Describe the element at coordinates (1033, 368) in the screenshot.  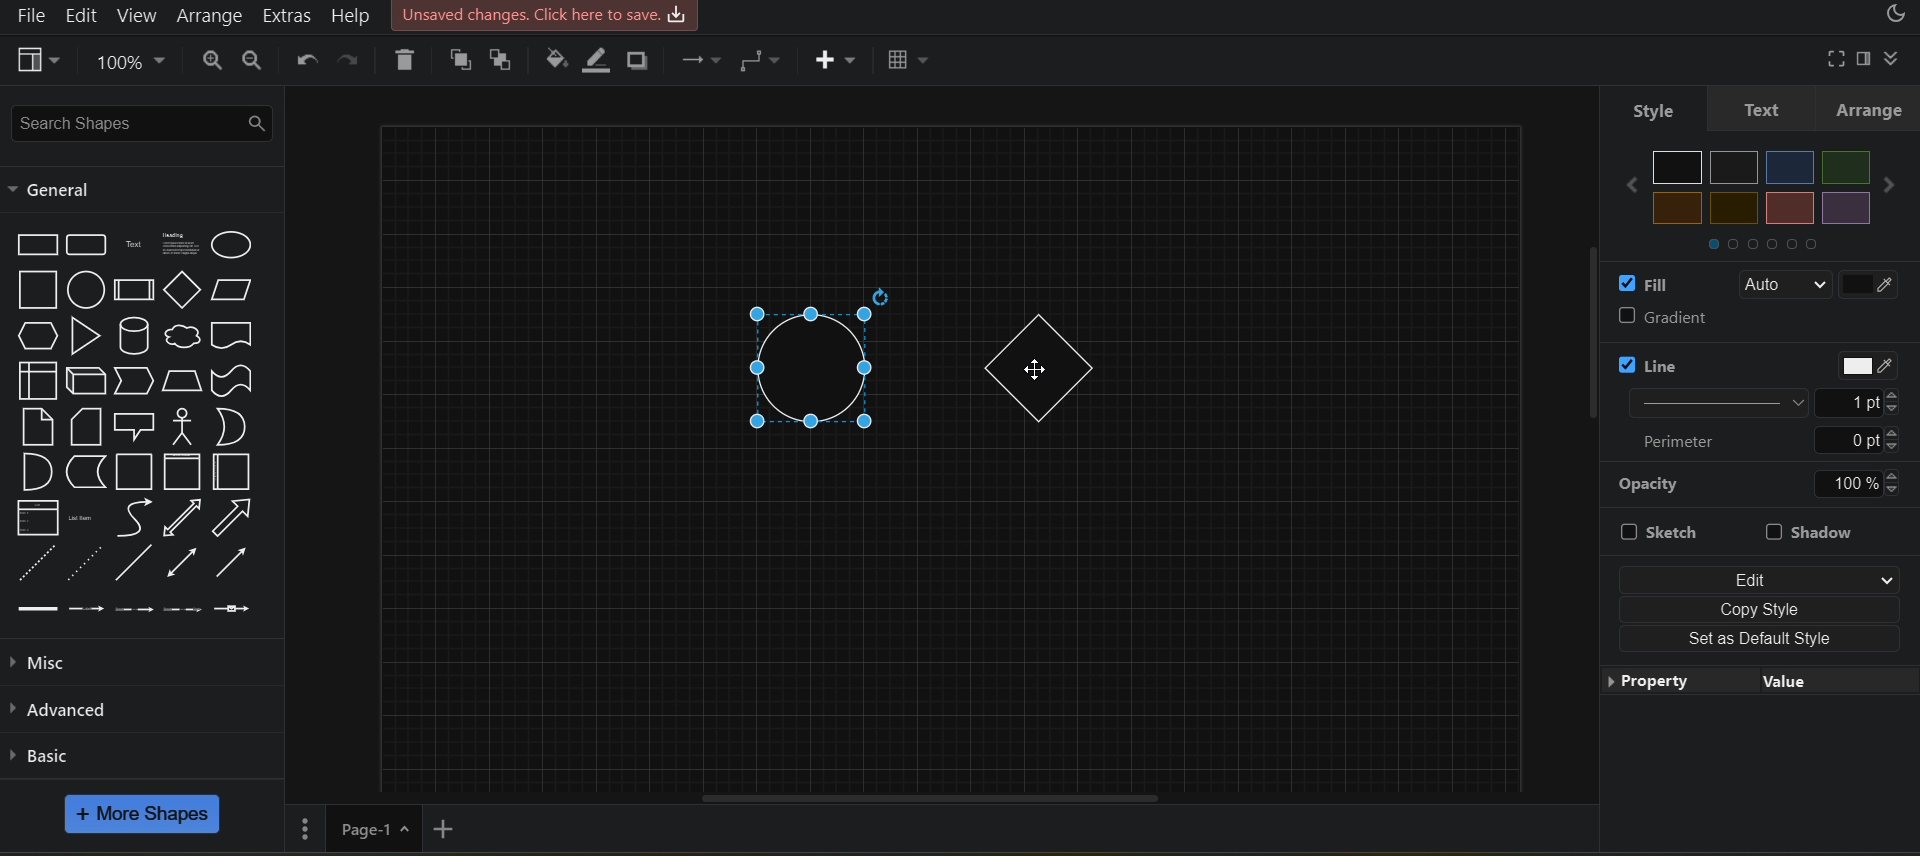
I see `cursor` at that location.